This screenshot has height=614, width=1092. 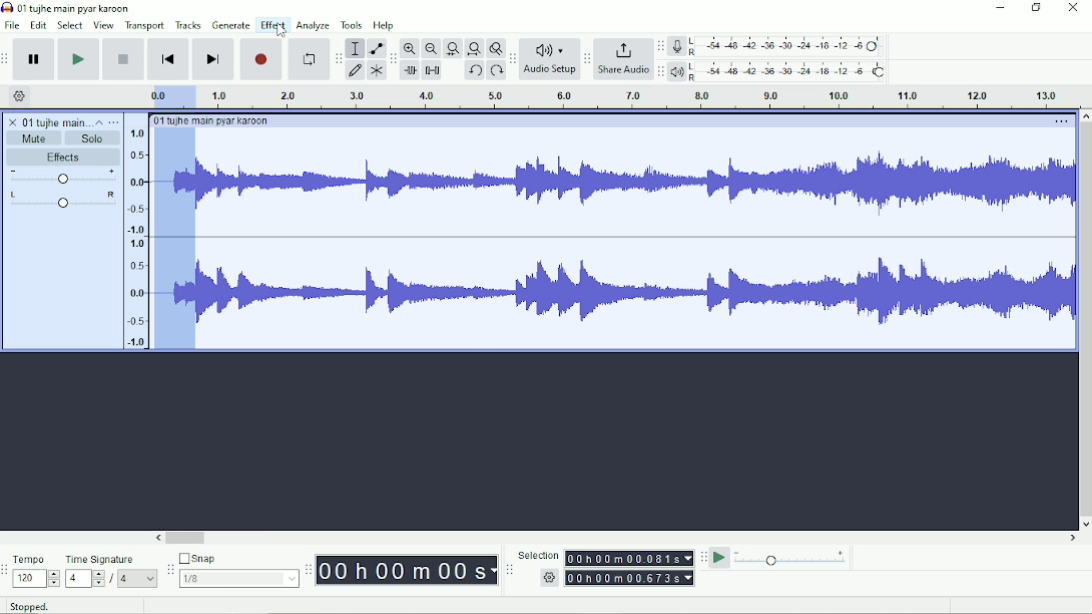 What do you see at coordinates (632, 577) in the screenshot?
I see `00 h 00 m 00.673s` at bounding box center [632, 577].